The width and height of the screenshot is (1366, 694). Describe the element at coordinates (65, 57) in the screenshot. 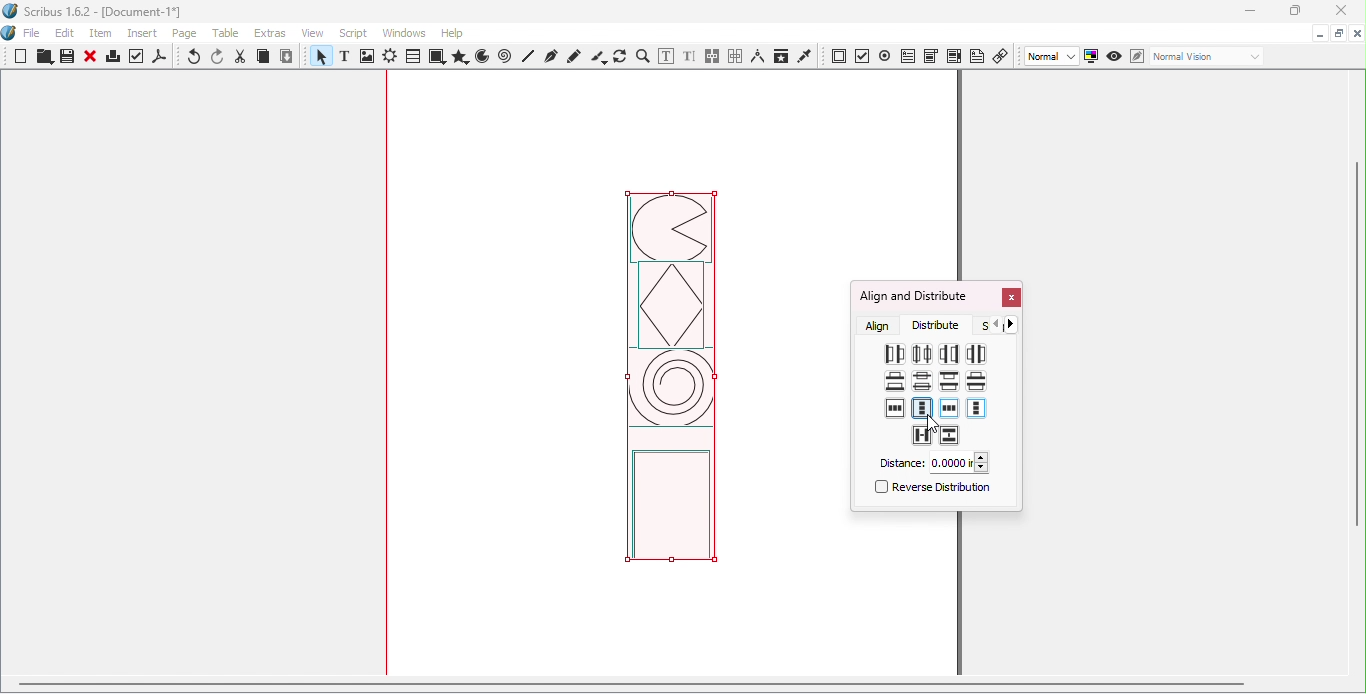

I see `Save` at that location.